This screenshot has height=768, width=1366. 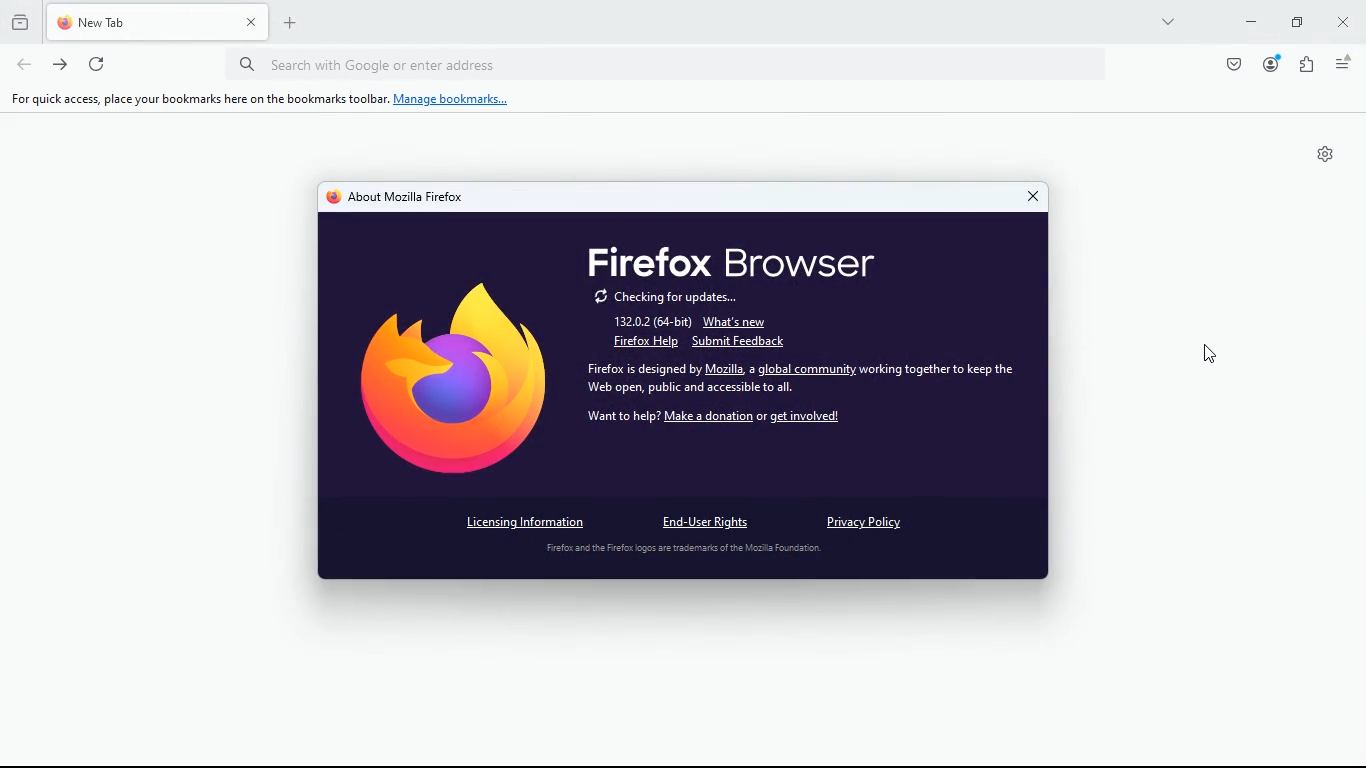 I want to click on Settings, so click(x=1326, y=154).